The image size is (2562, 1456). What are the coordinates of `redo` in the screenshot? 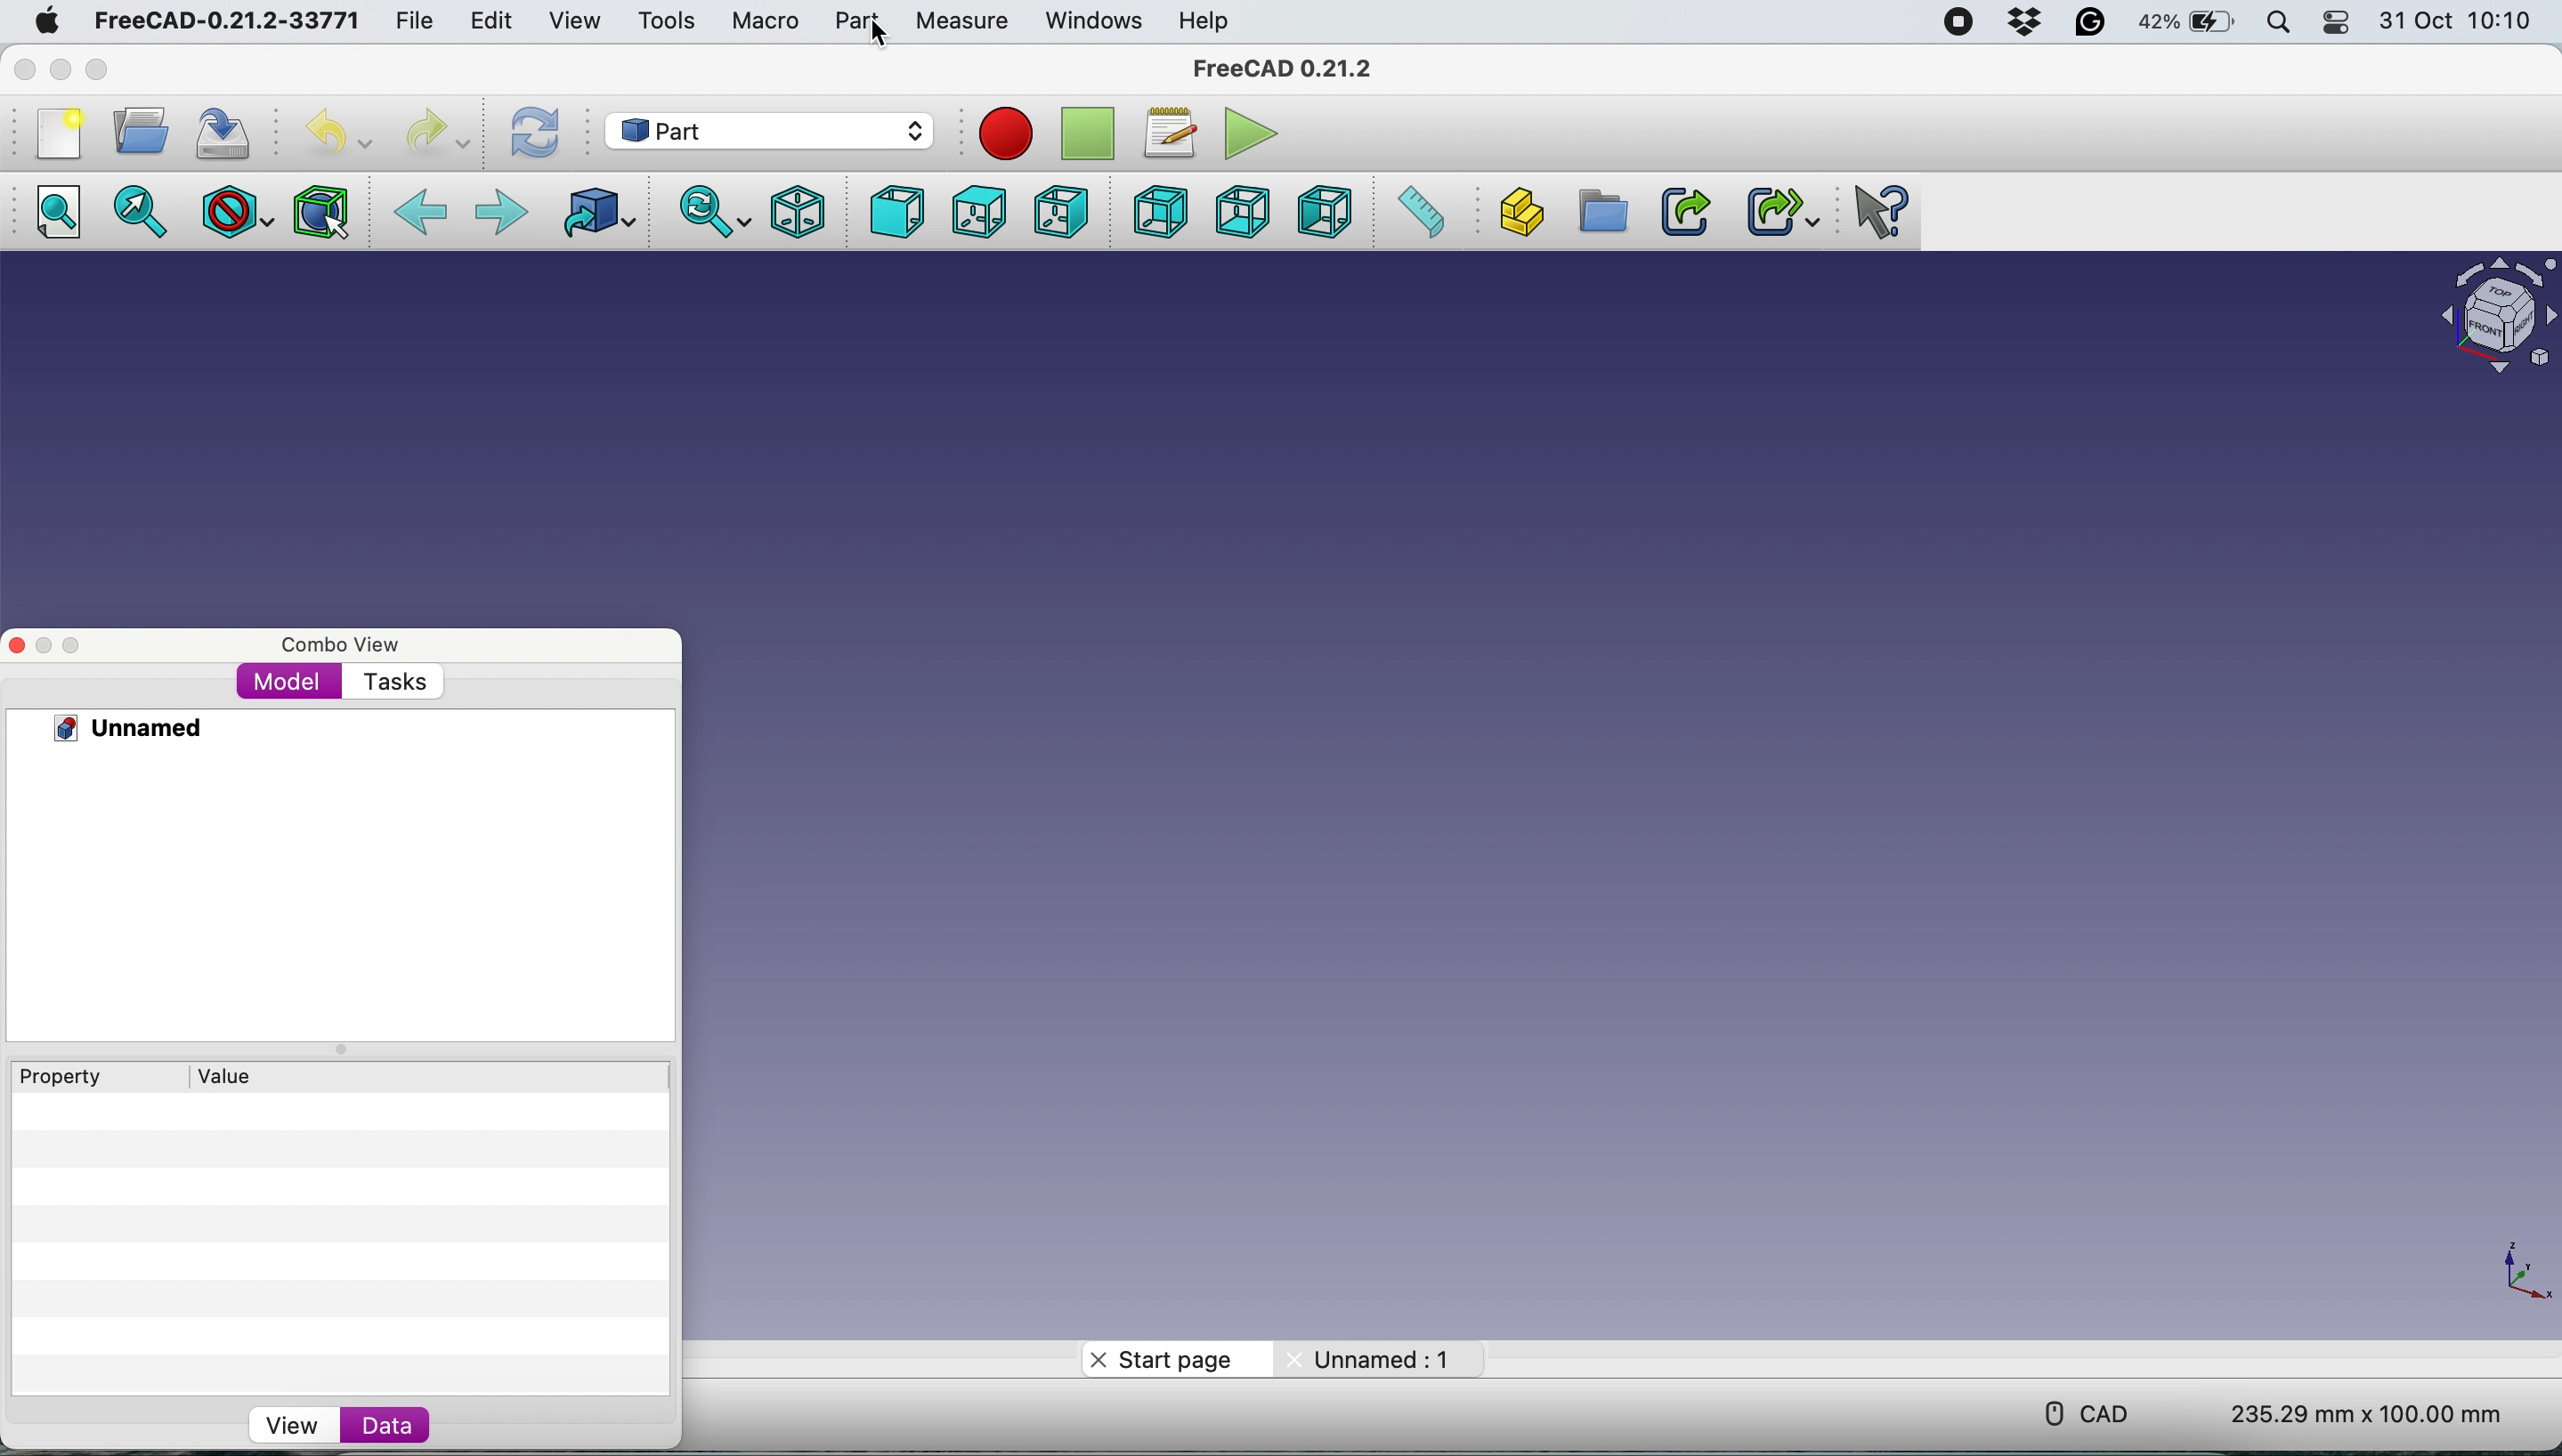 It's located at (433, 131).